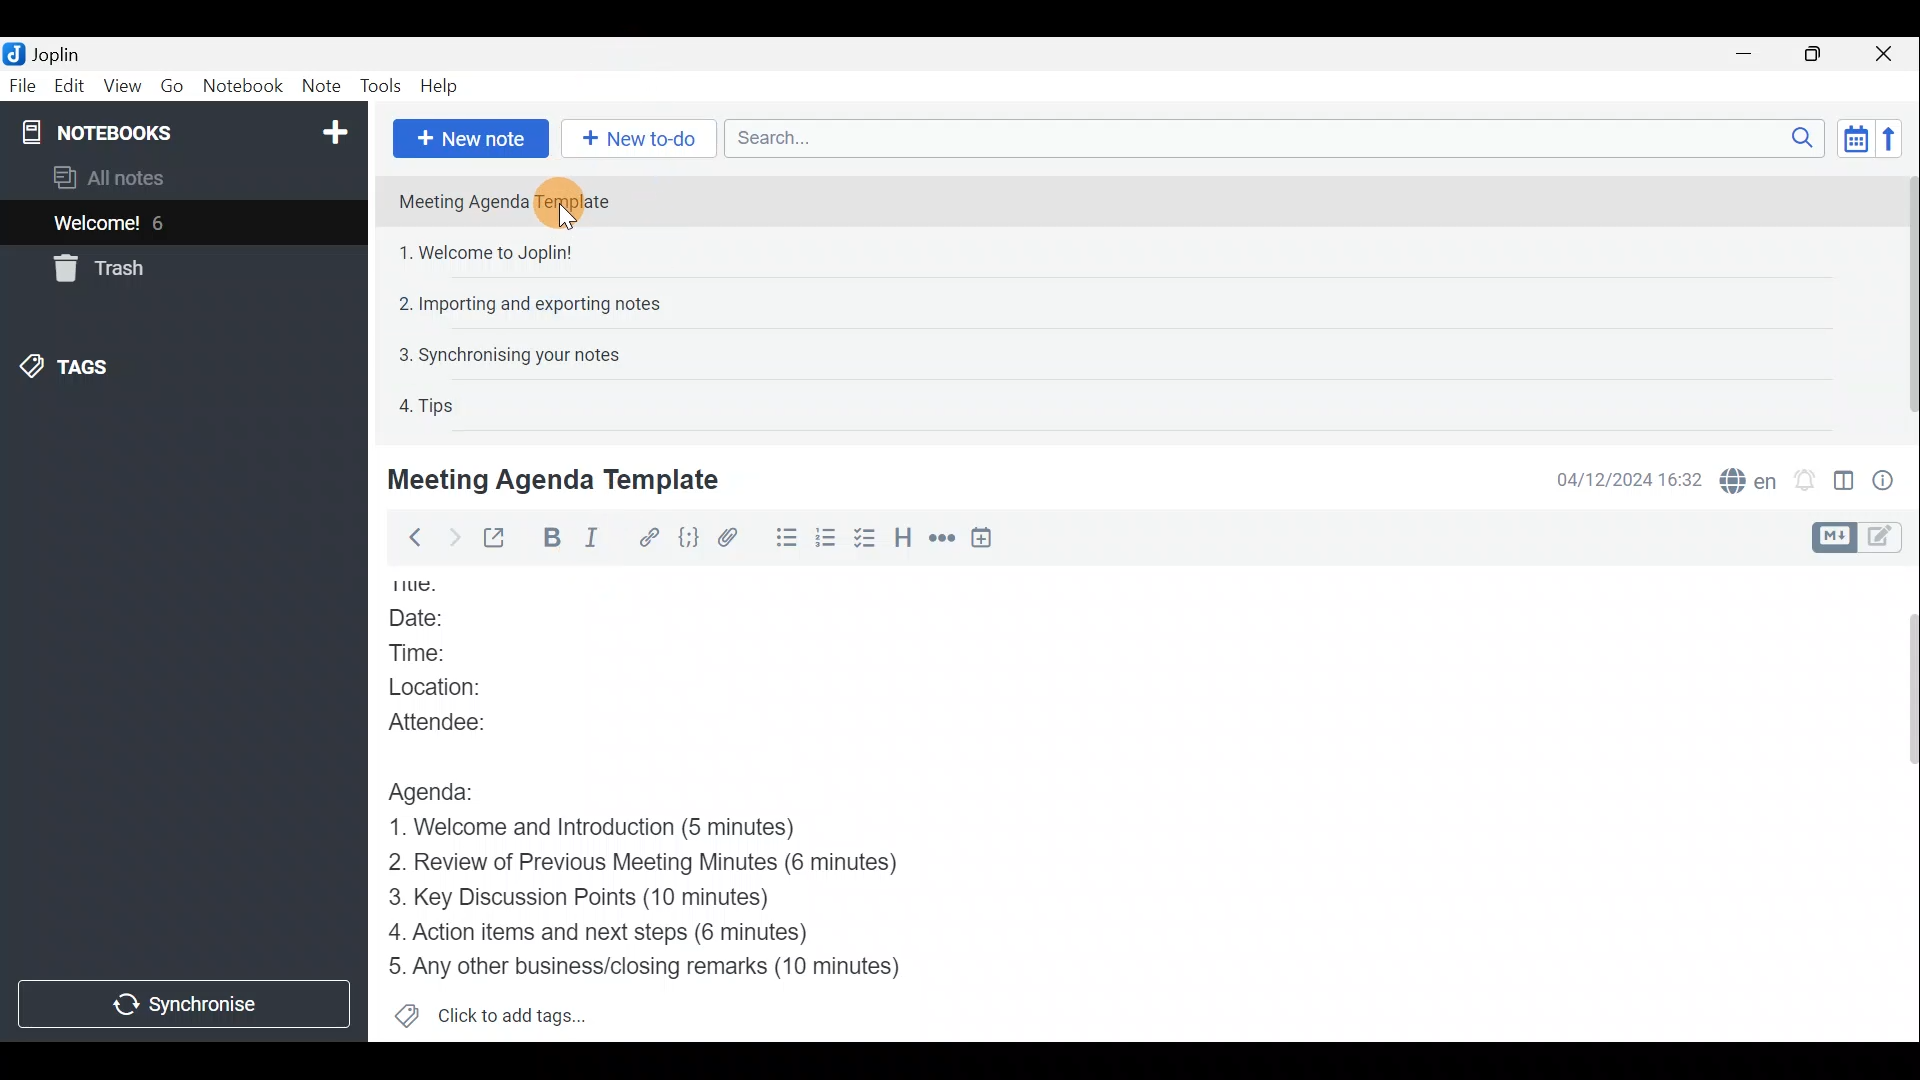 The image size is (1920, 1080). I want to click on Cursor, so click(566, 219).